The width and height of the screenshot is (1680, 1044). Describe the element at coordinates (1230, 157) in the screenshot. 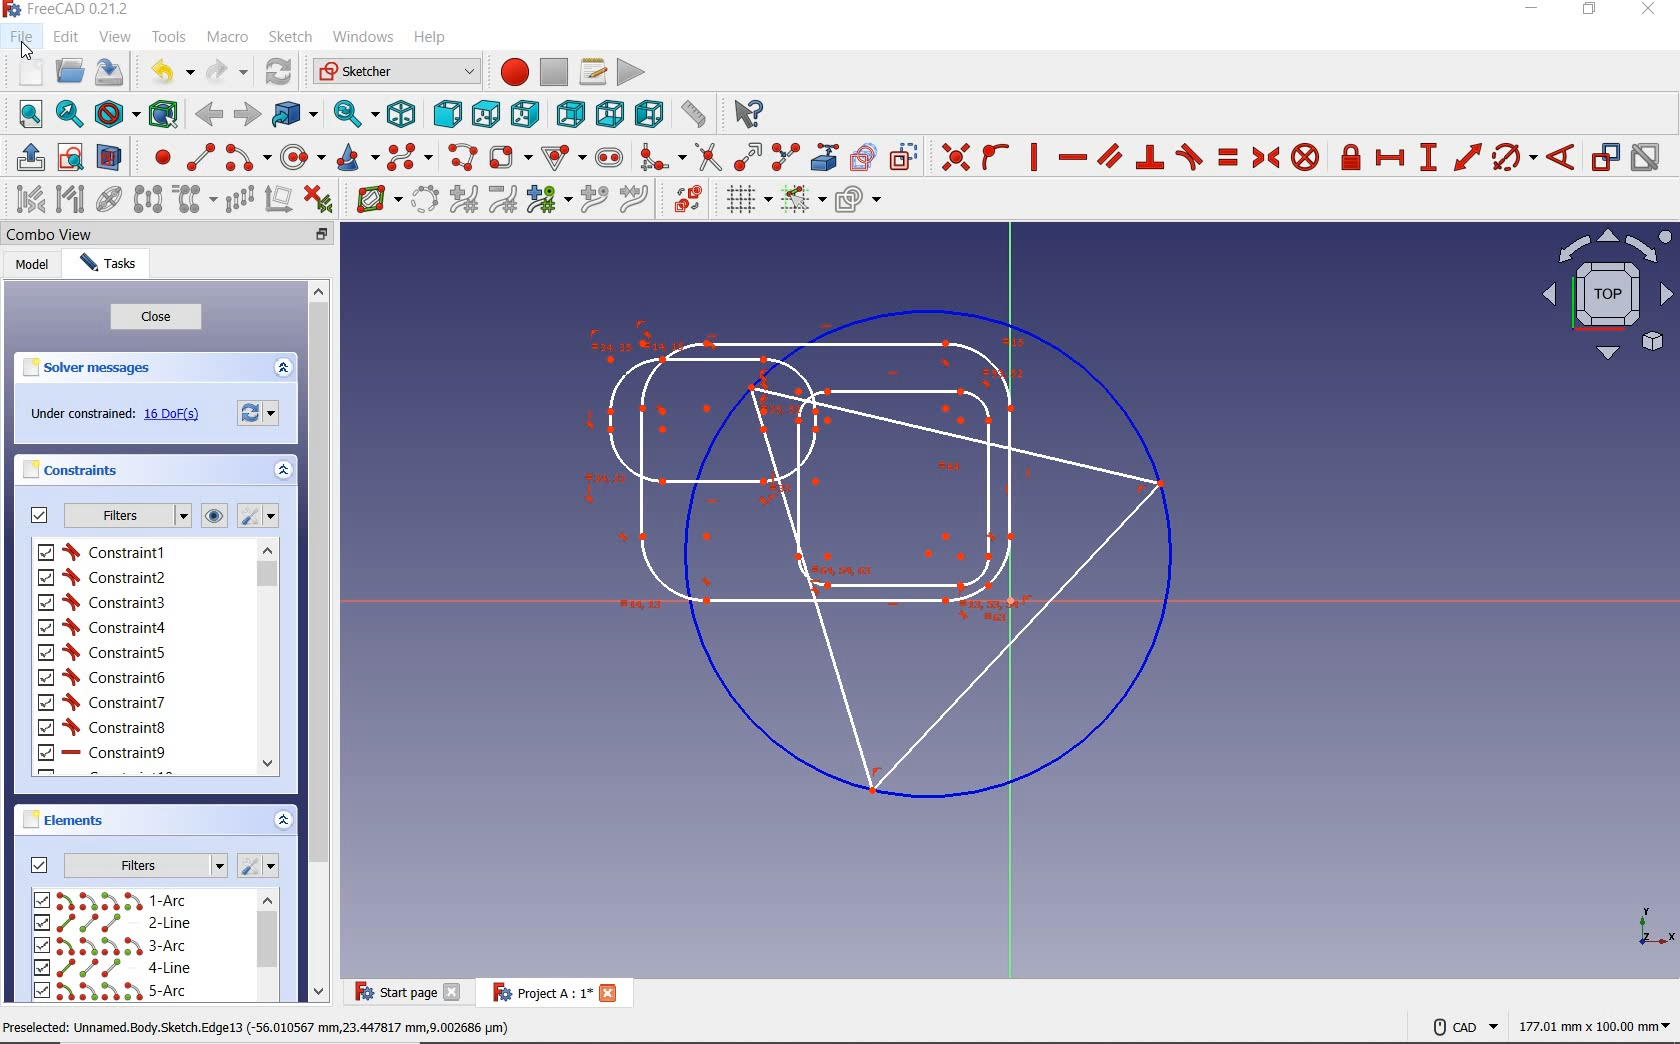

I see `constrain equal` at that location.